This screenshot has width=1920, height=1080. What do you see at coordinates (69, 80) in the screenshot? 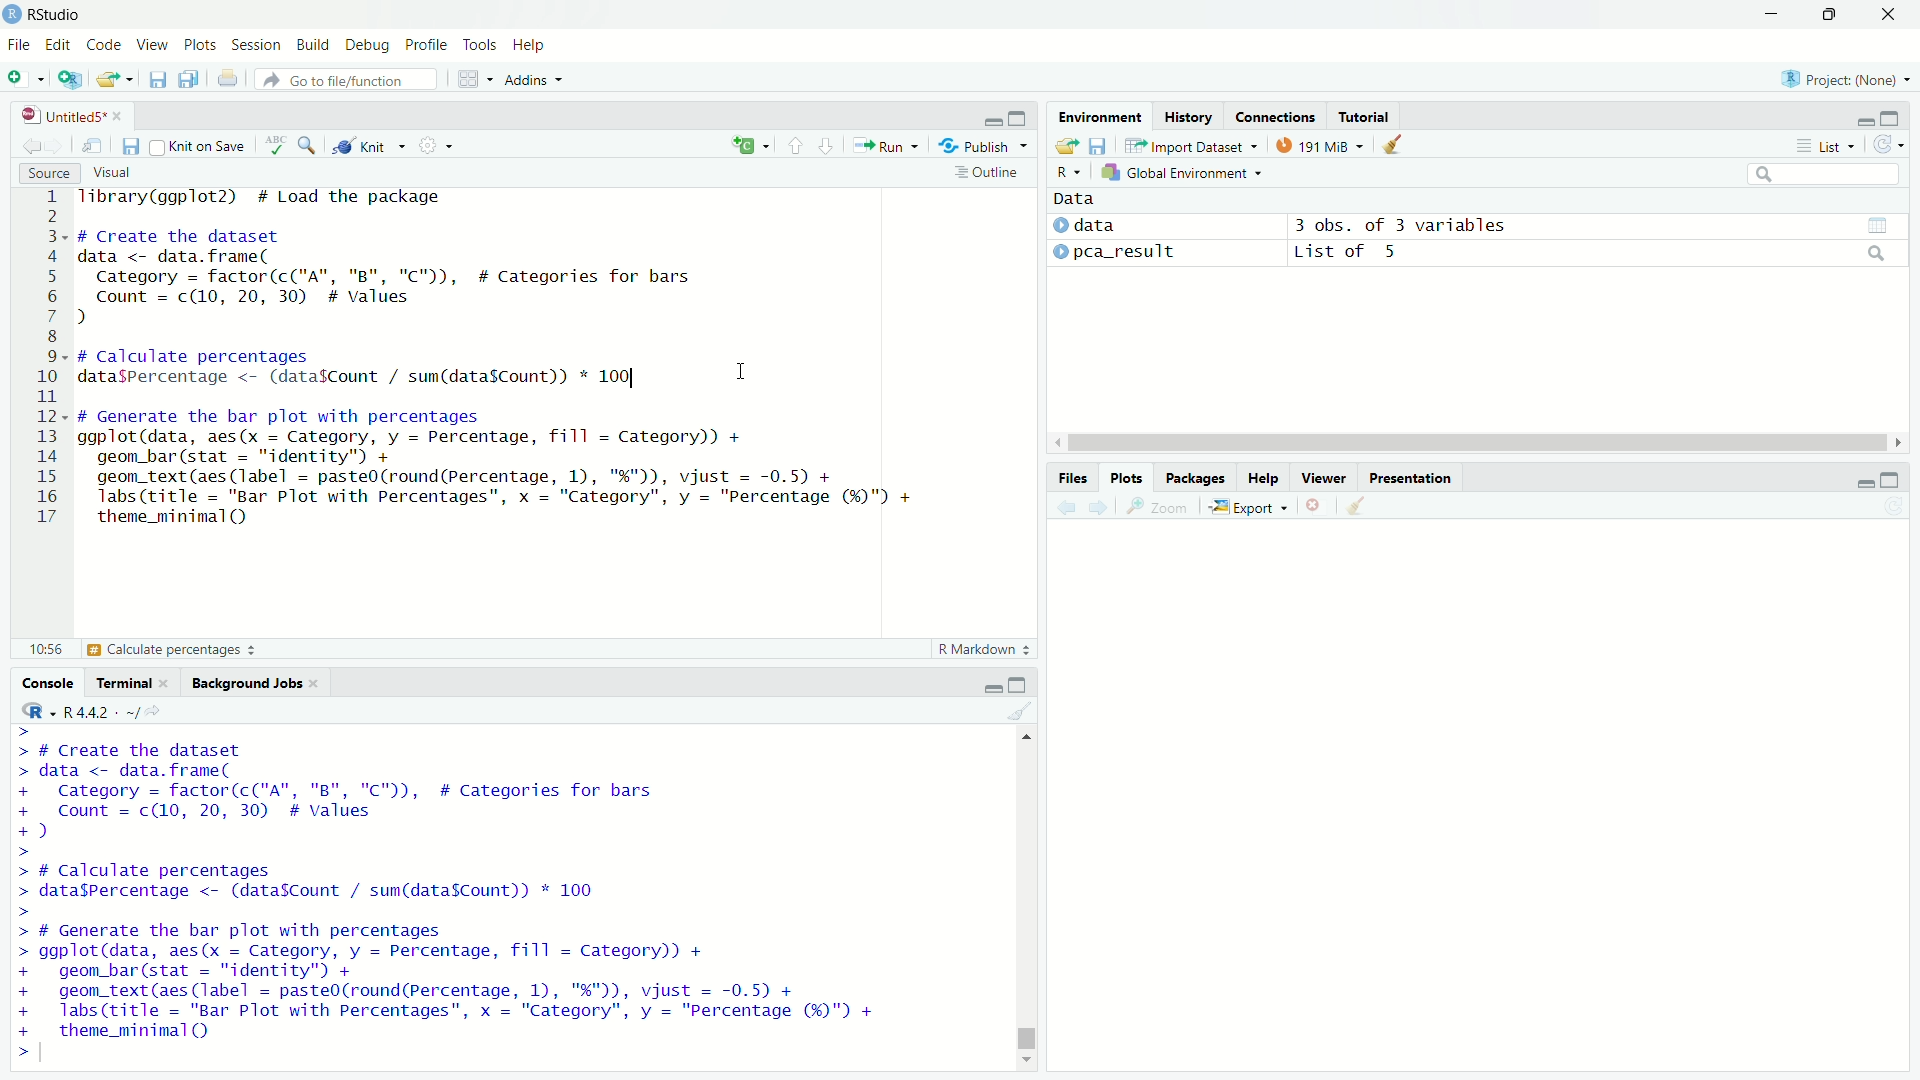
I see `new project` at bounding box center [69, 80].